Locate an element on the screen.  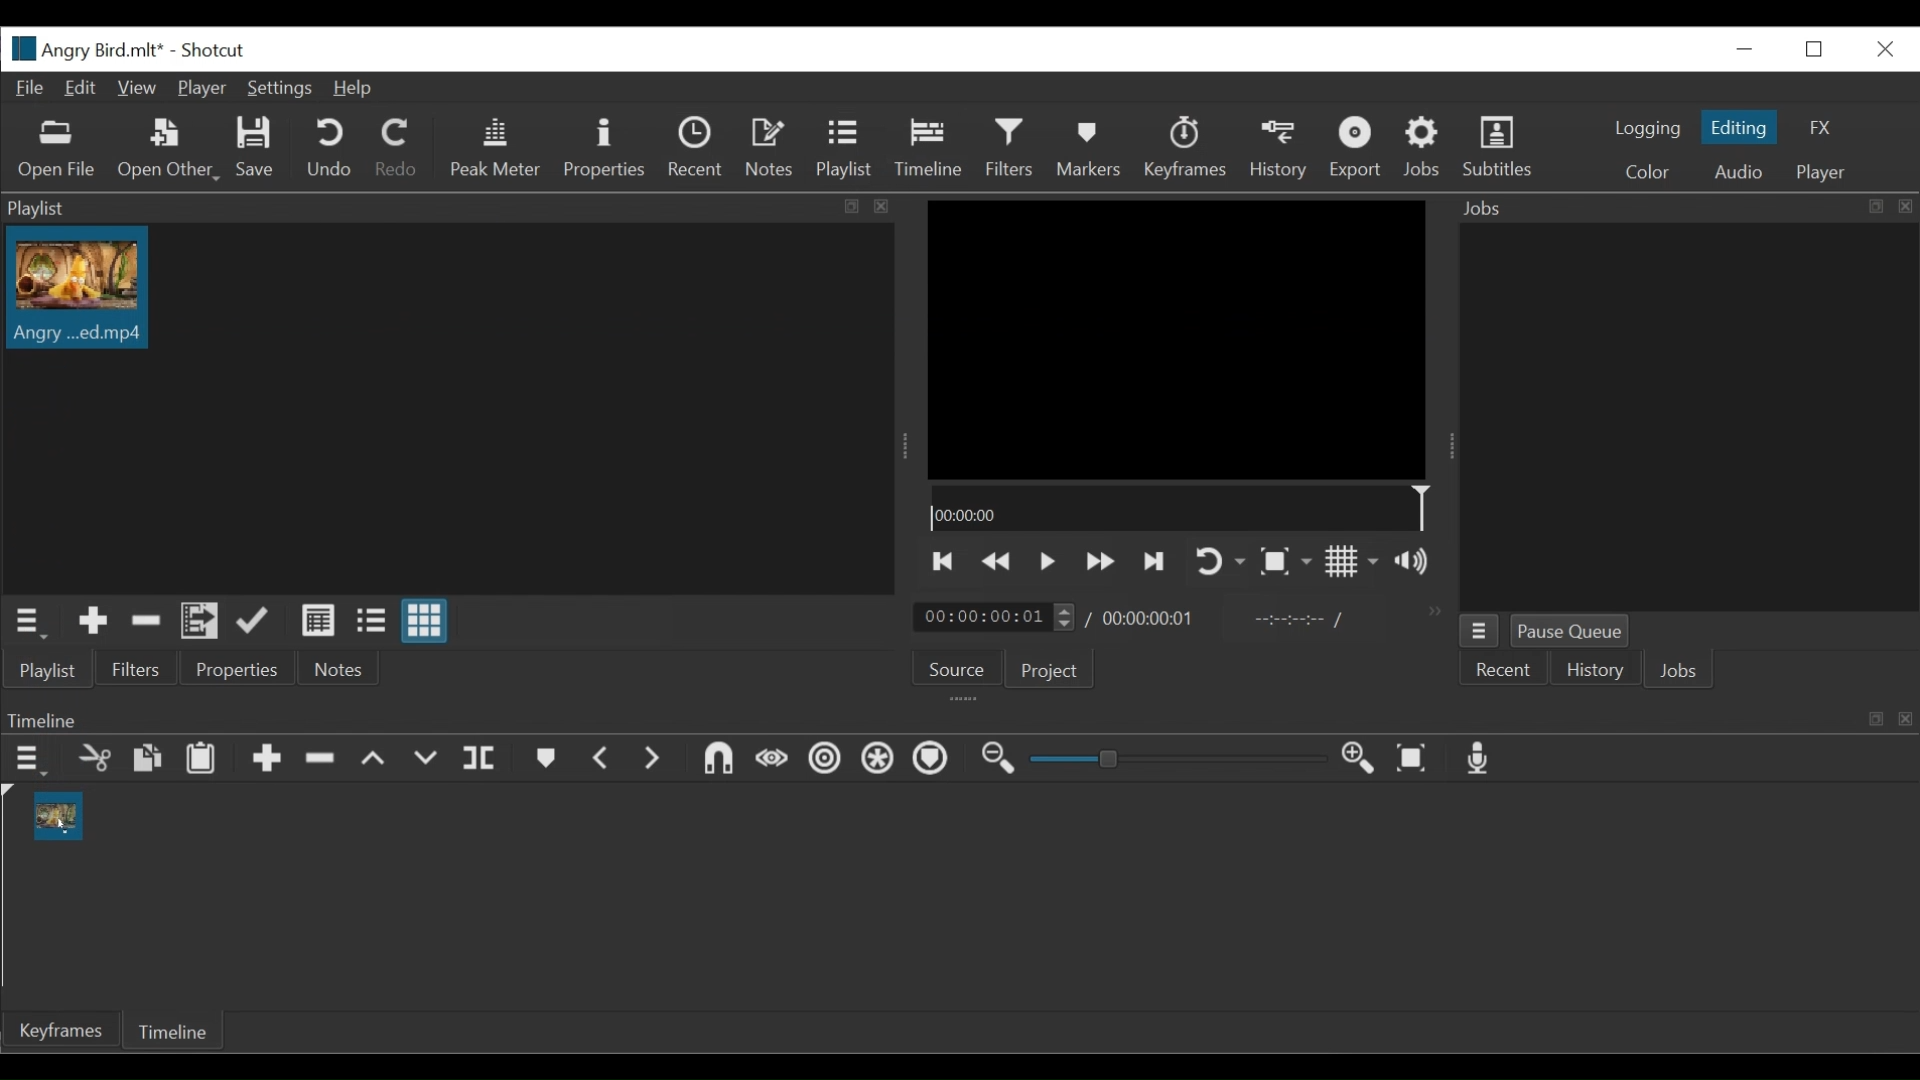
View is located at coordinates (135, 86).